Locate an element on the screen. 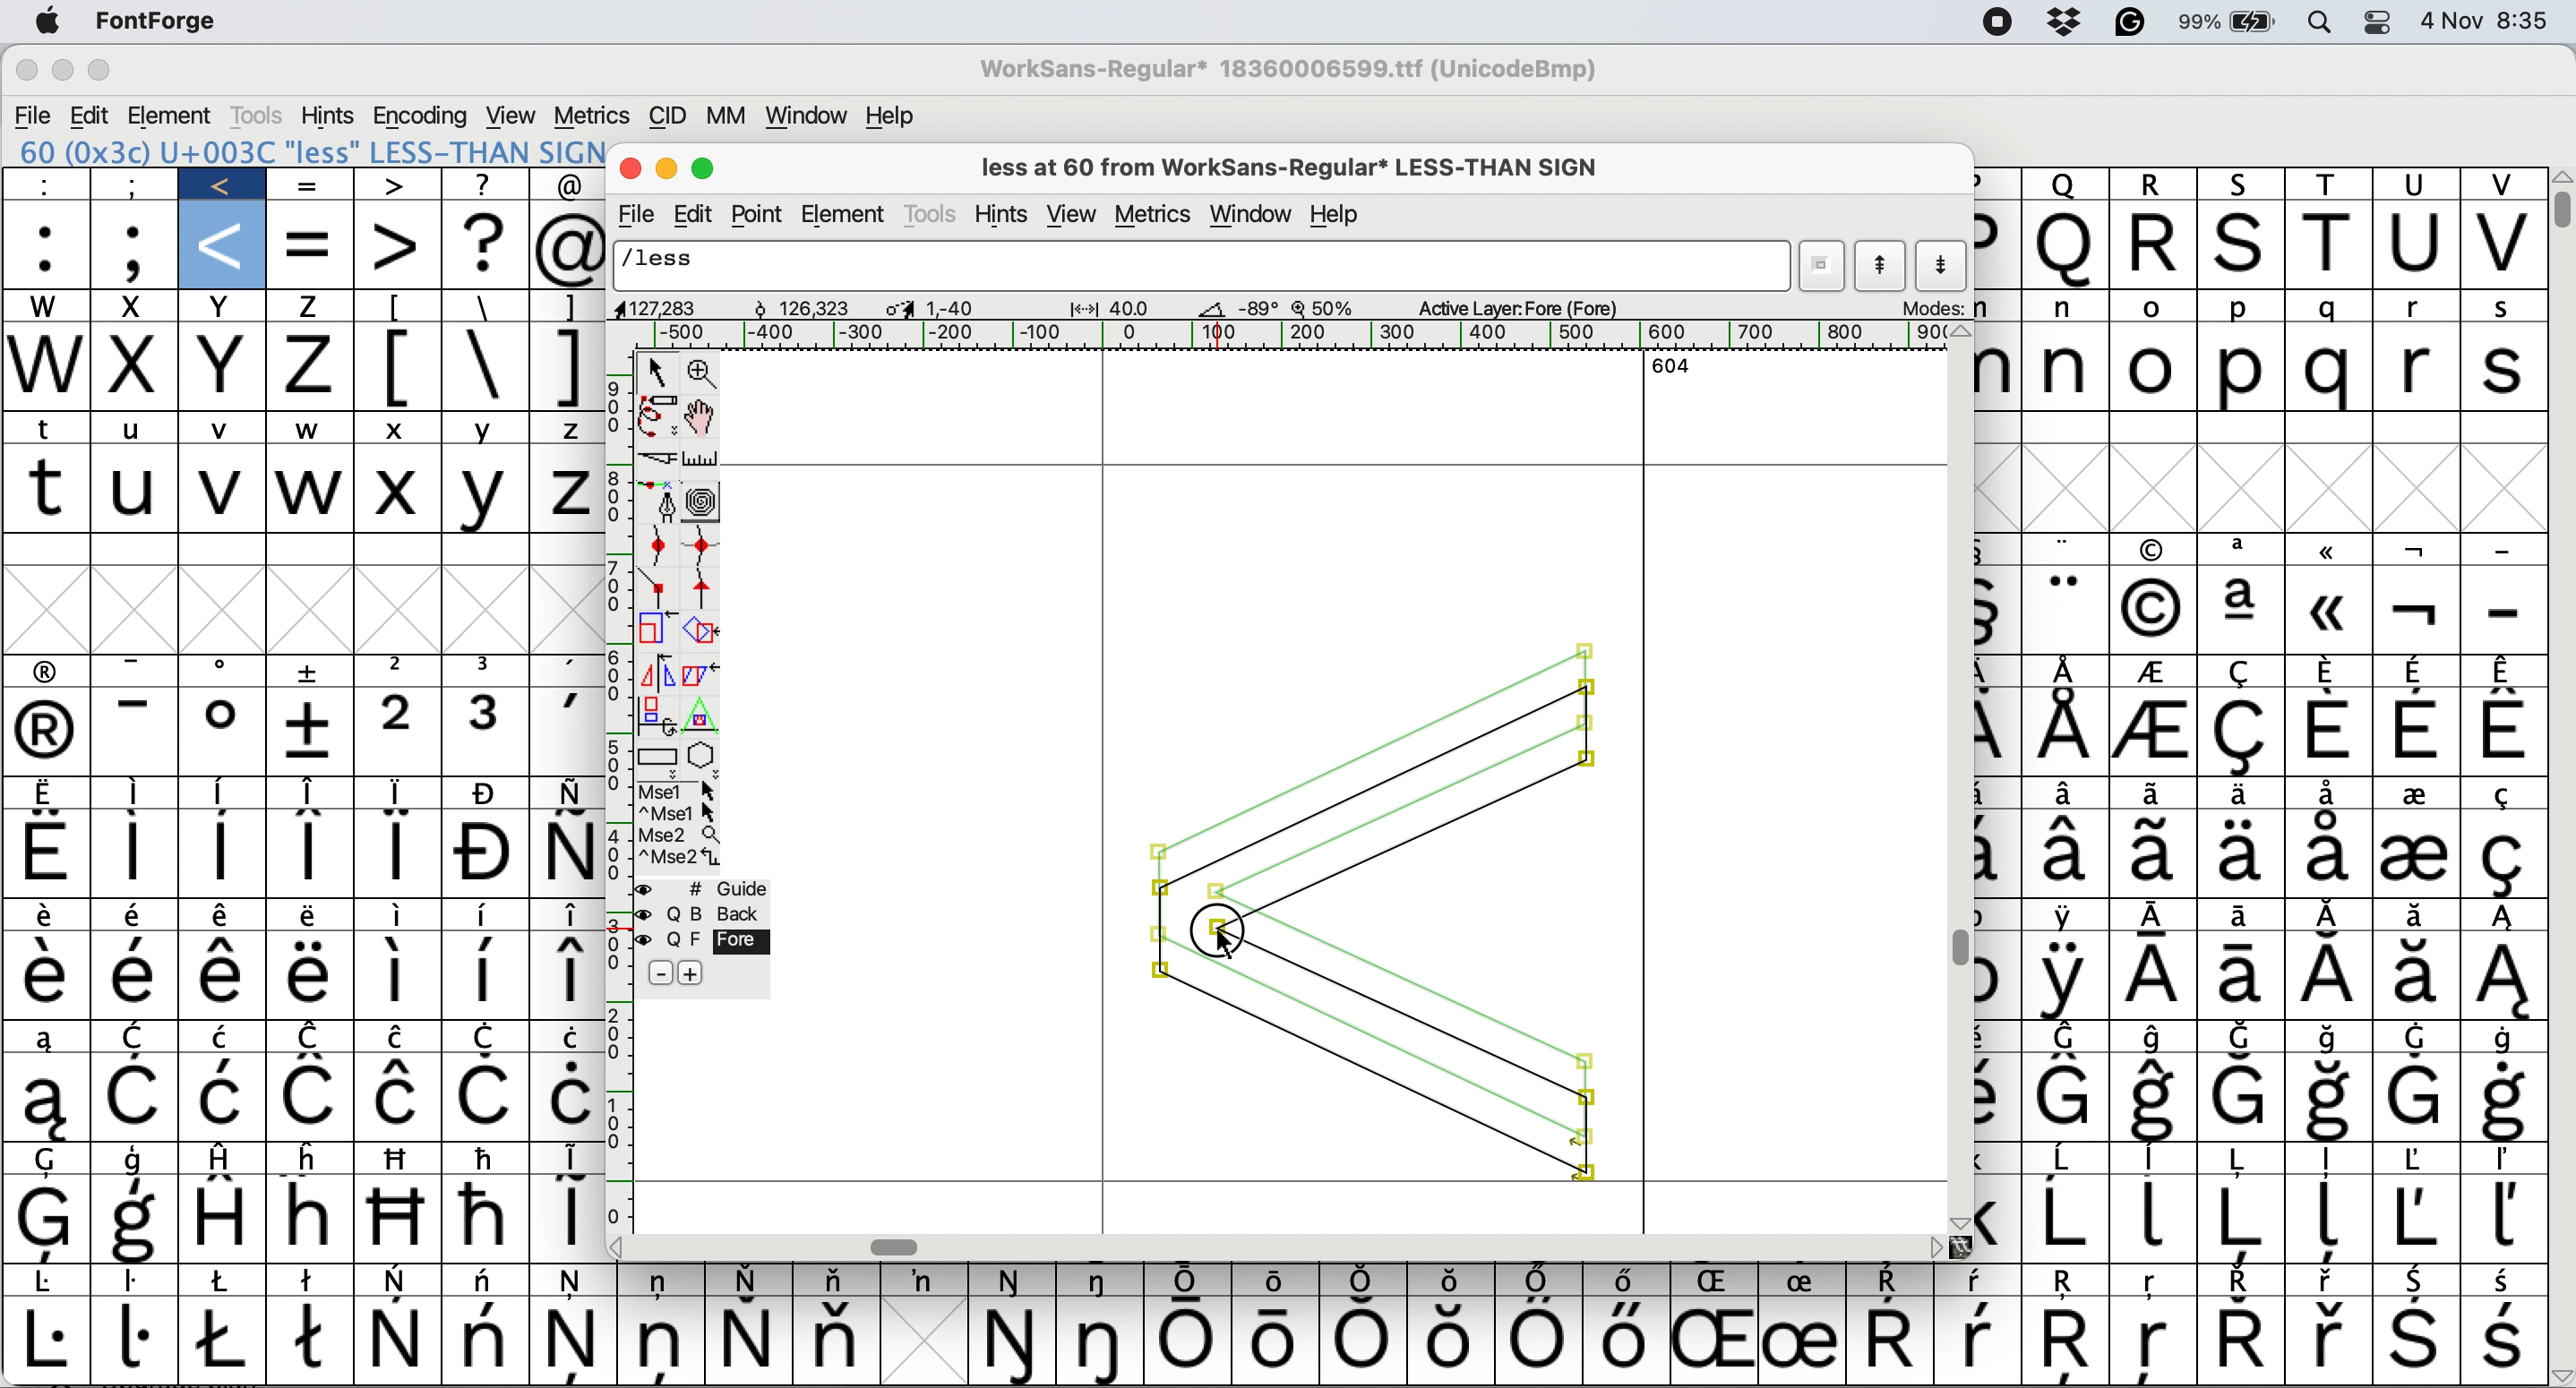 This screenshot has width=2576, height=1388. Symbol is located at coordinates (401, 917).